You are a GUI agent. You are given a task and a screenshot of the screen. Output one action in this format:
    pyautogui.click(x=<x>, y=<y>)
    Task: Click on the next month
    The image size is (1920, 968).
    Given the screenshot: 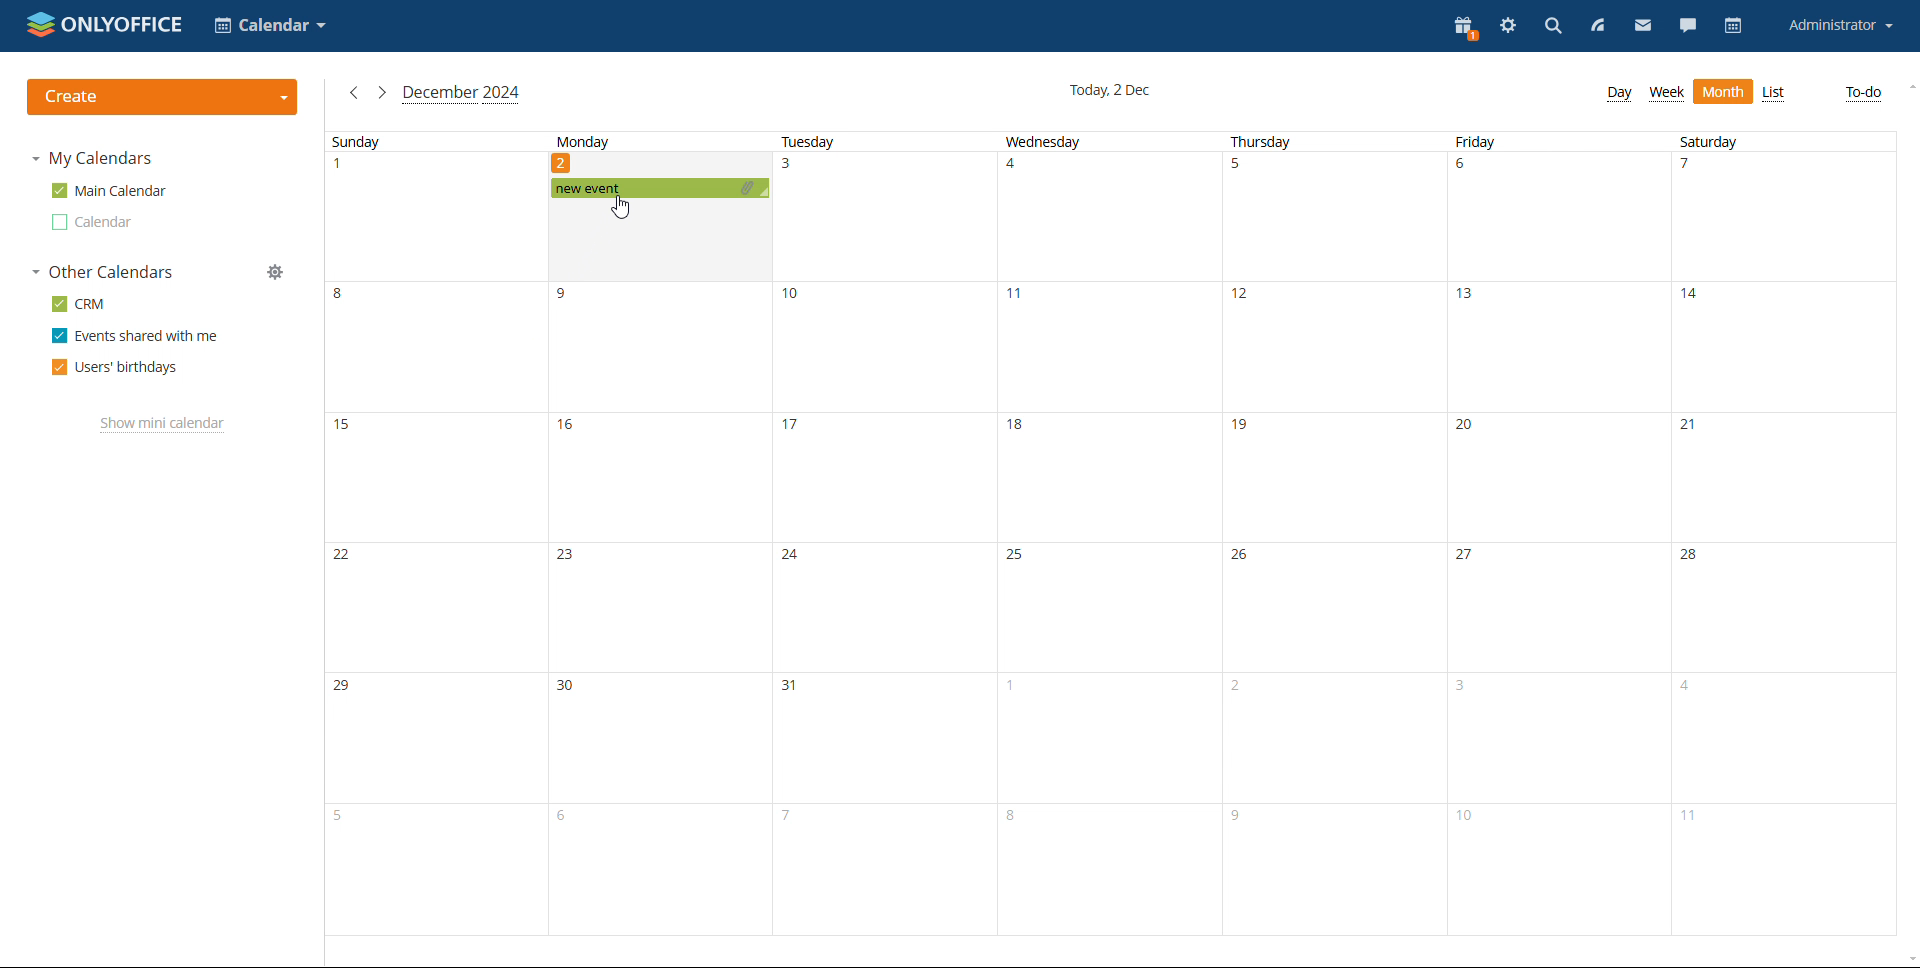 What is the action you would take?
    pyautogui.click(x=382, y=94)
    